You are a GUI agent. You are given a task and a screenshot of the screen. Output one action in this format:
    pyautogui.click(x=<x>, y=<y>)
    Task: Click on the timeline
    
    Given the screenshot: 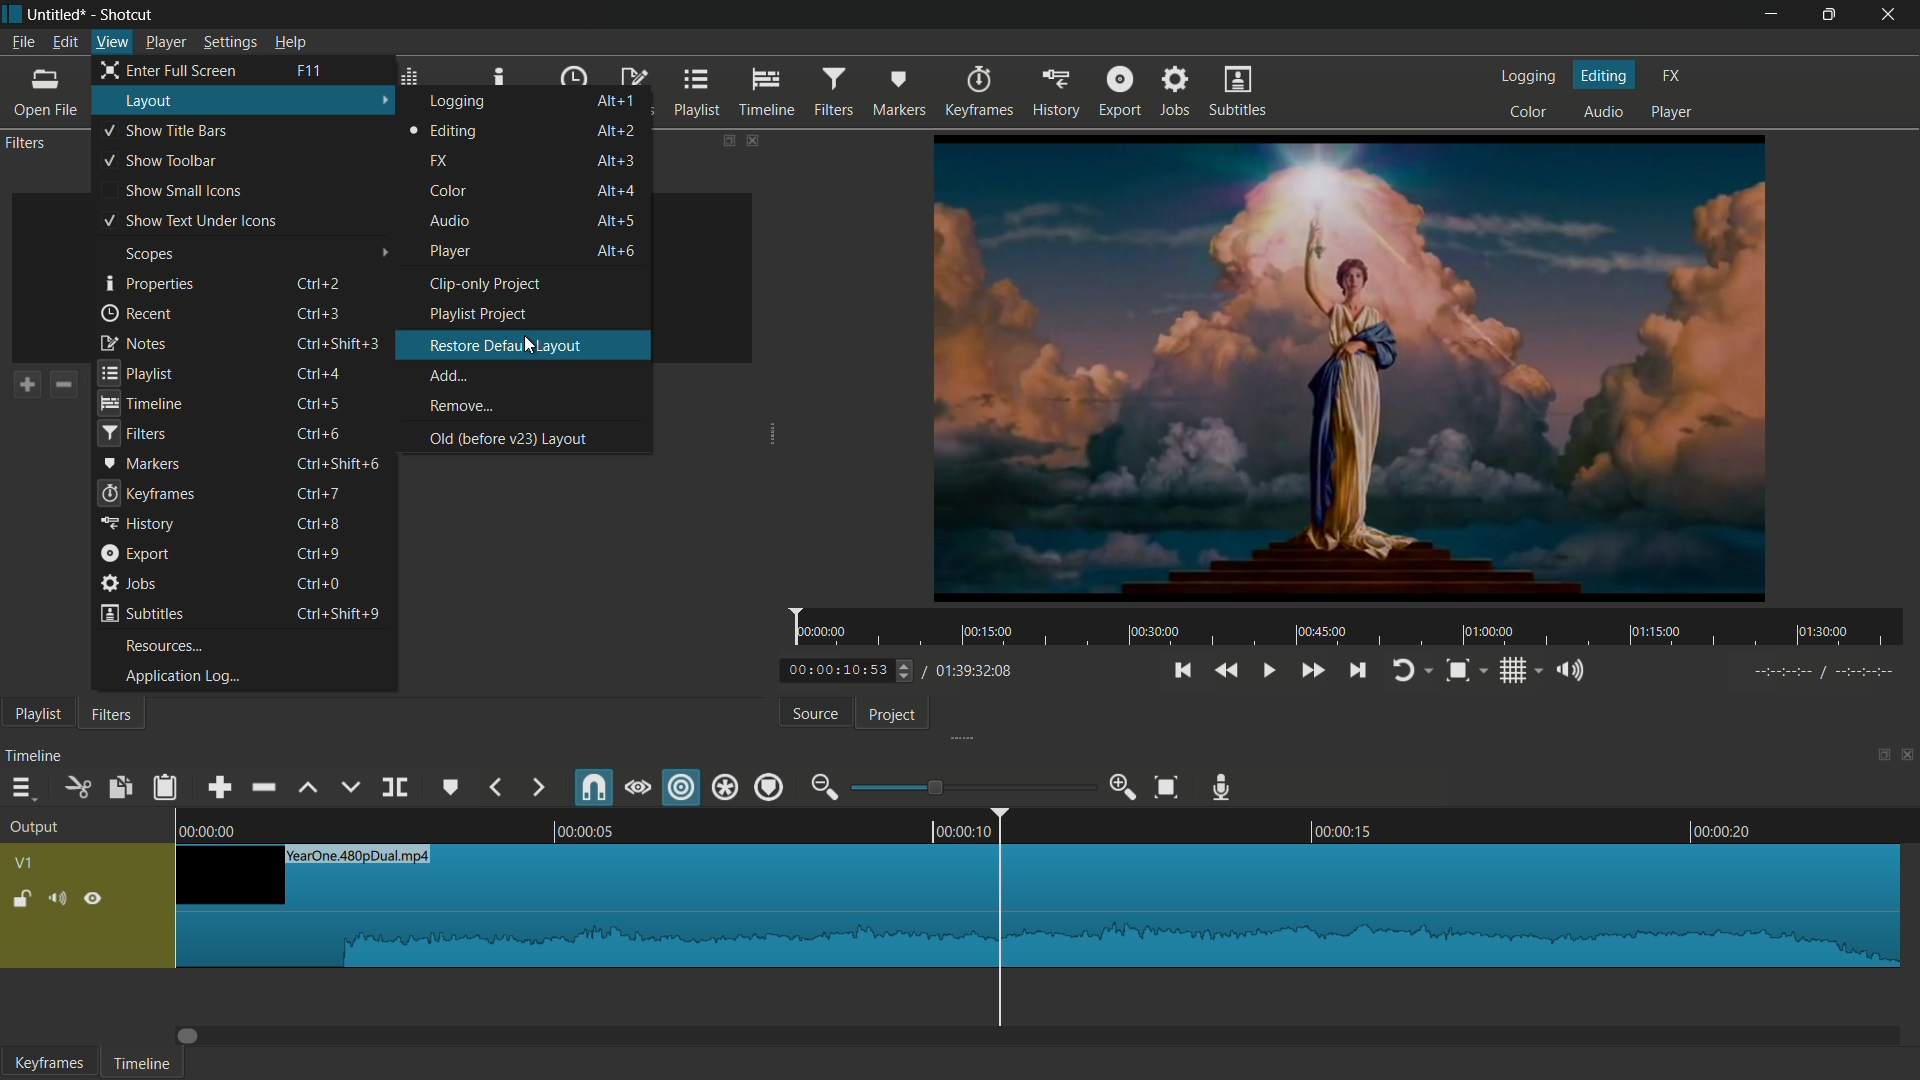 What is the action you would take?
    pyautogui.click(x=768, y=93)
    